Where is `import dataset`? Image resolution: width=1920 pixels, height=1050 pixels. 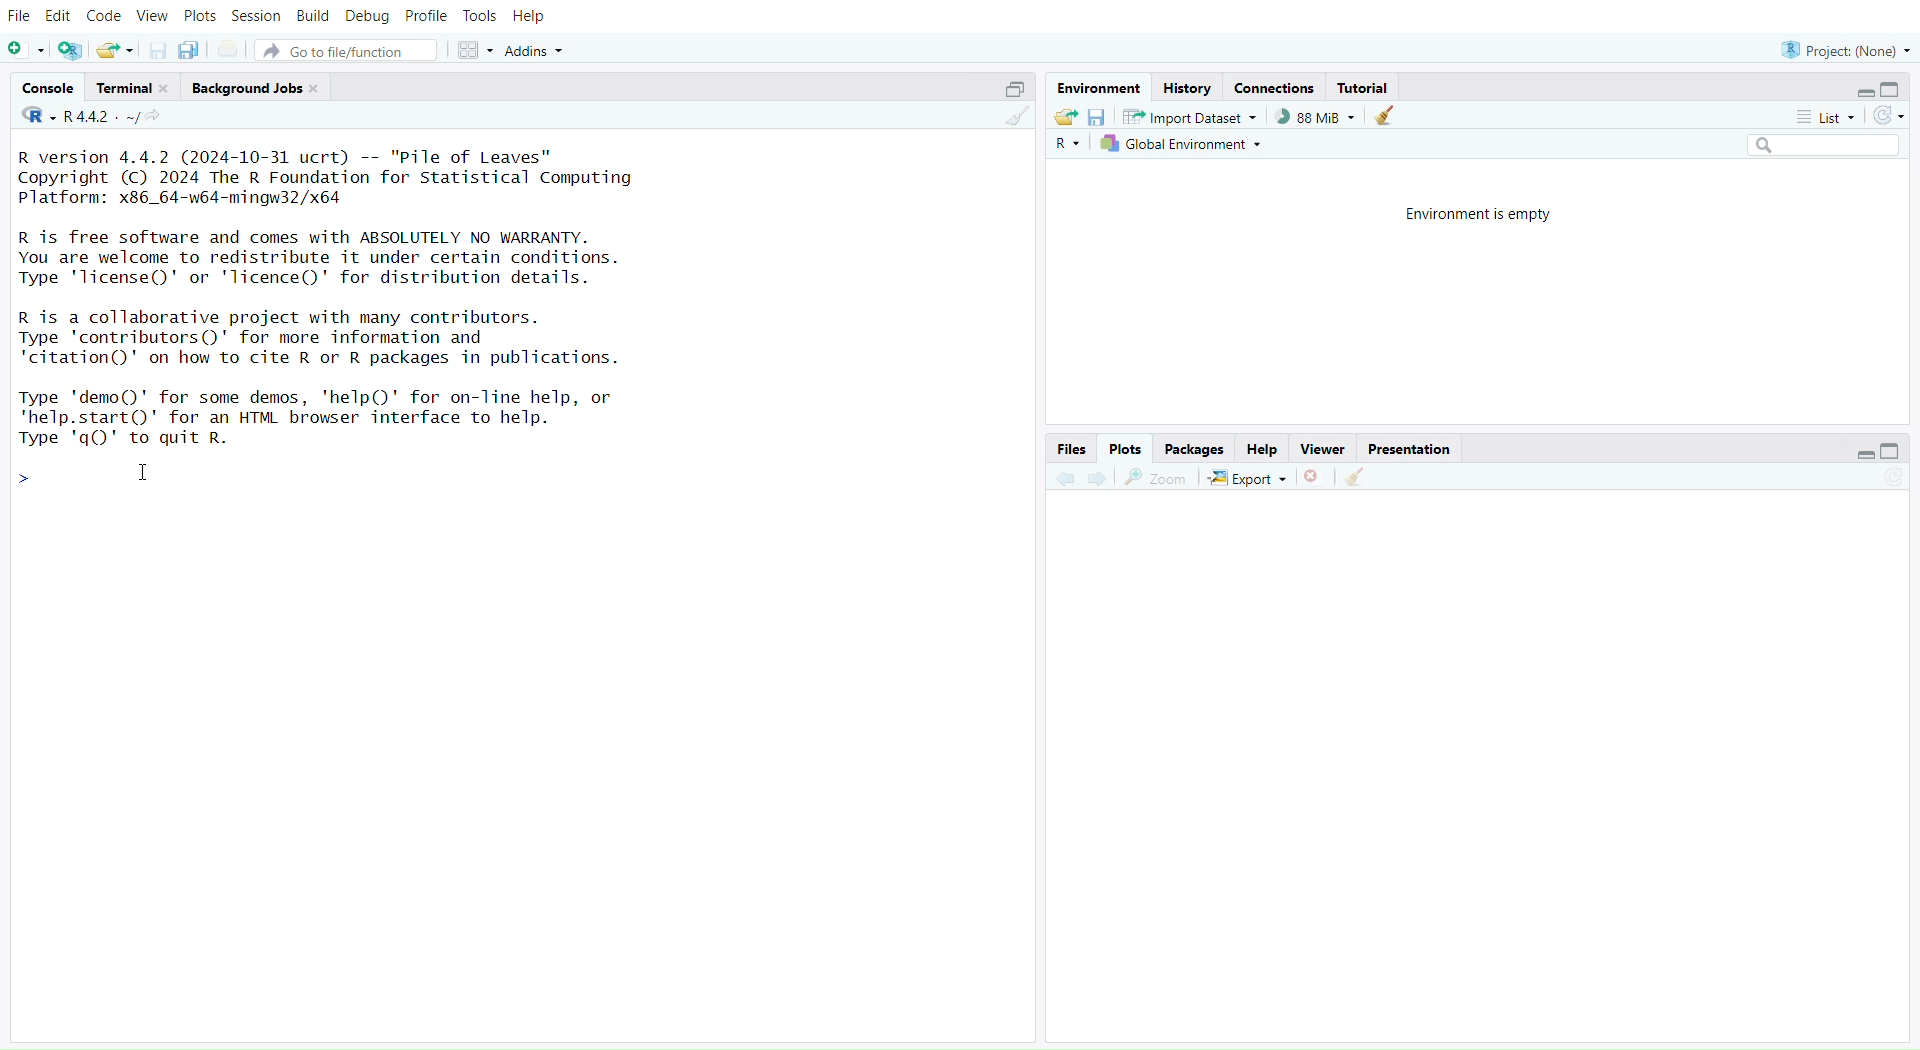
import dataset is located at coordinates (1197, 117).